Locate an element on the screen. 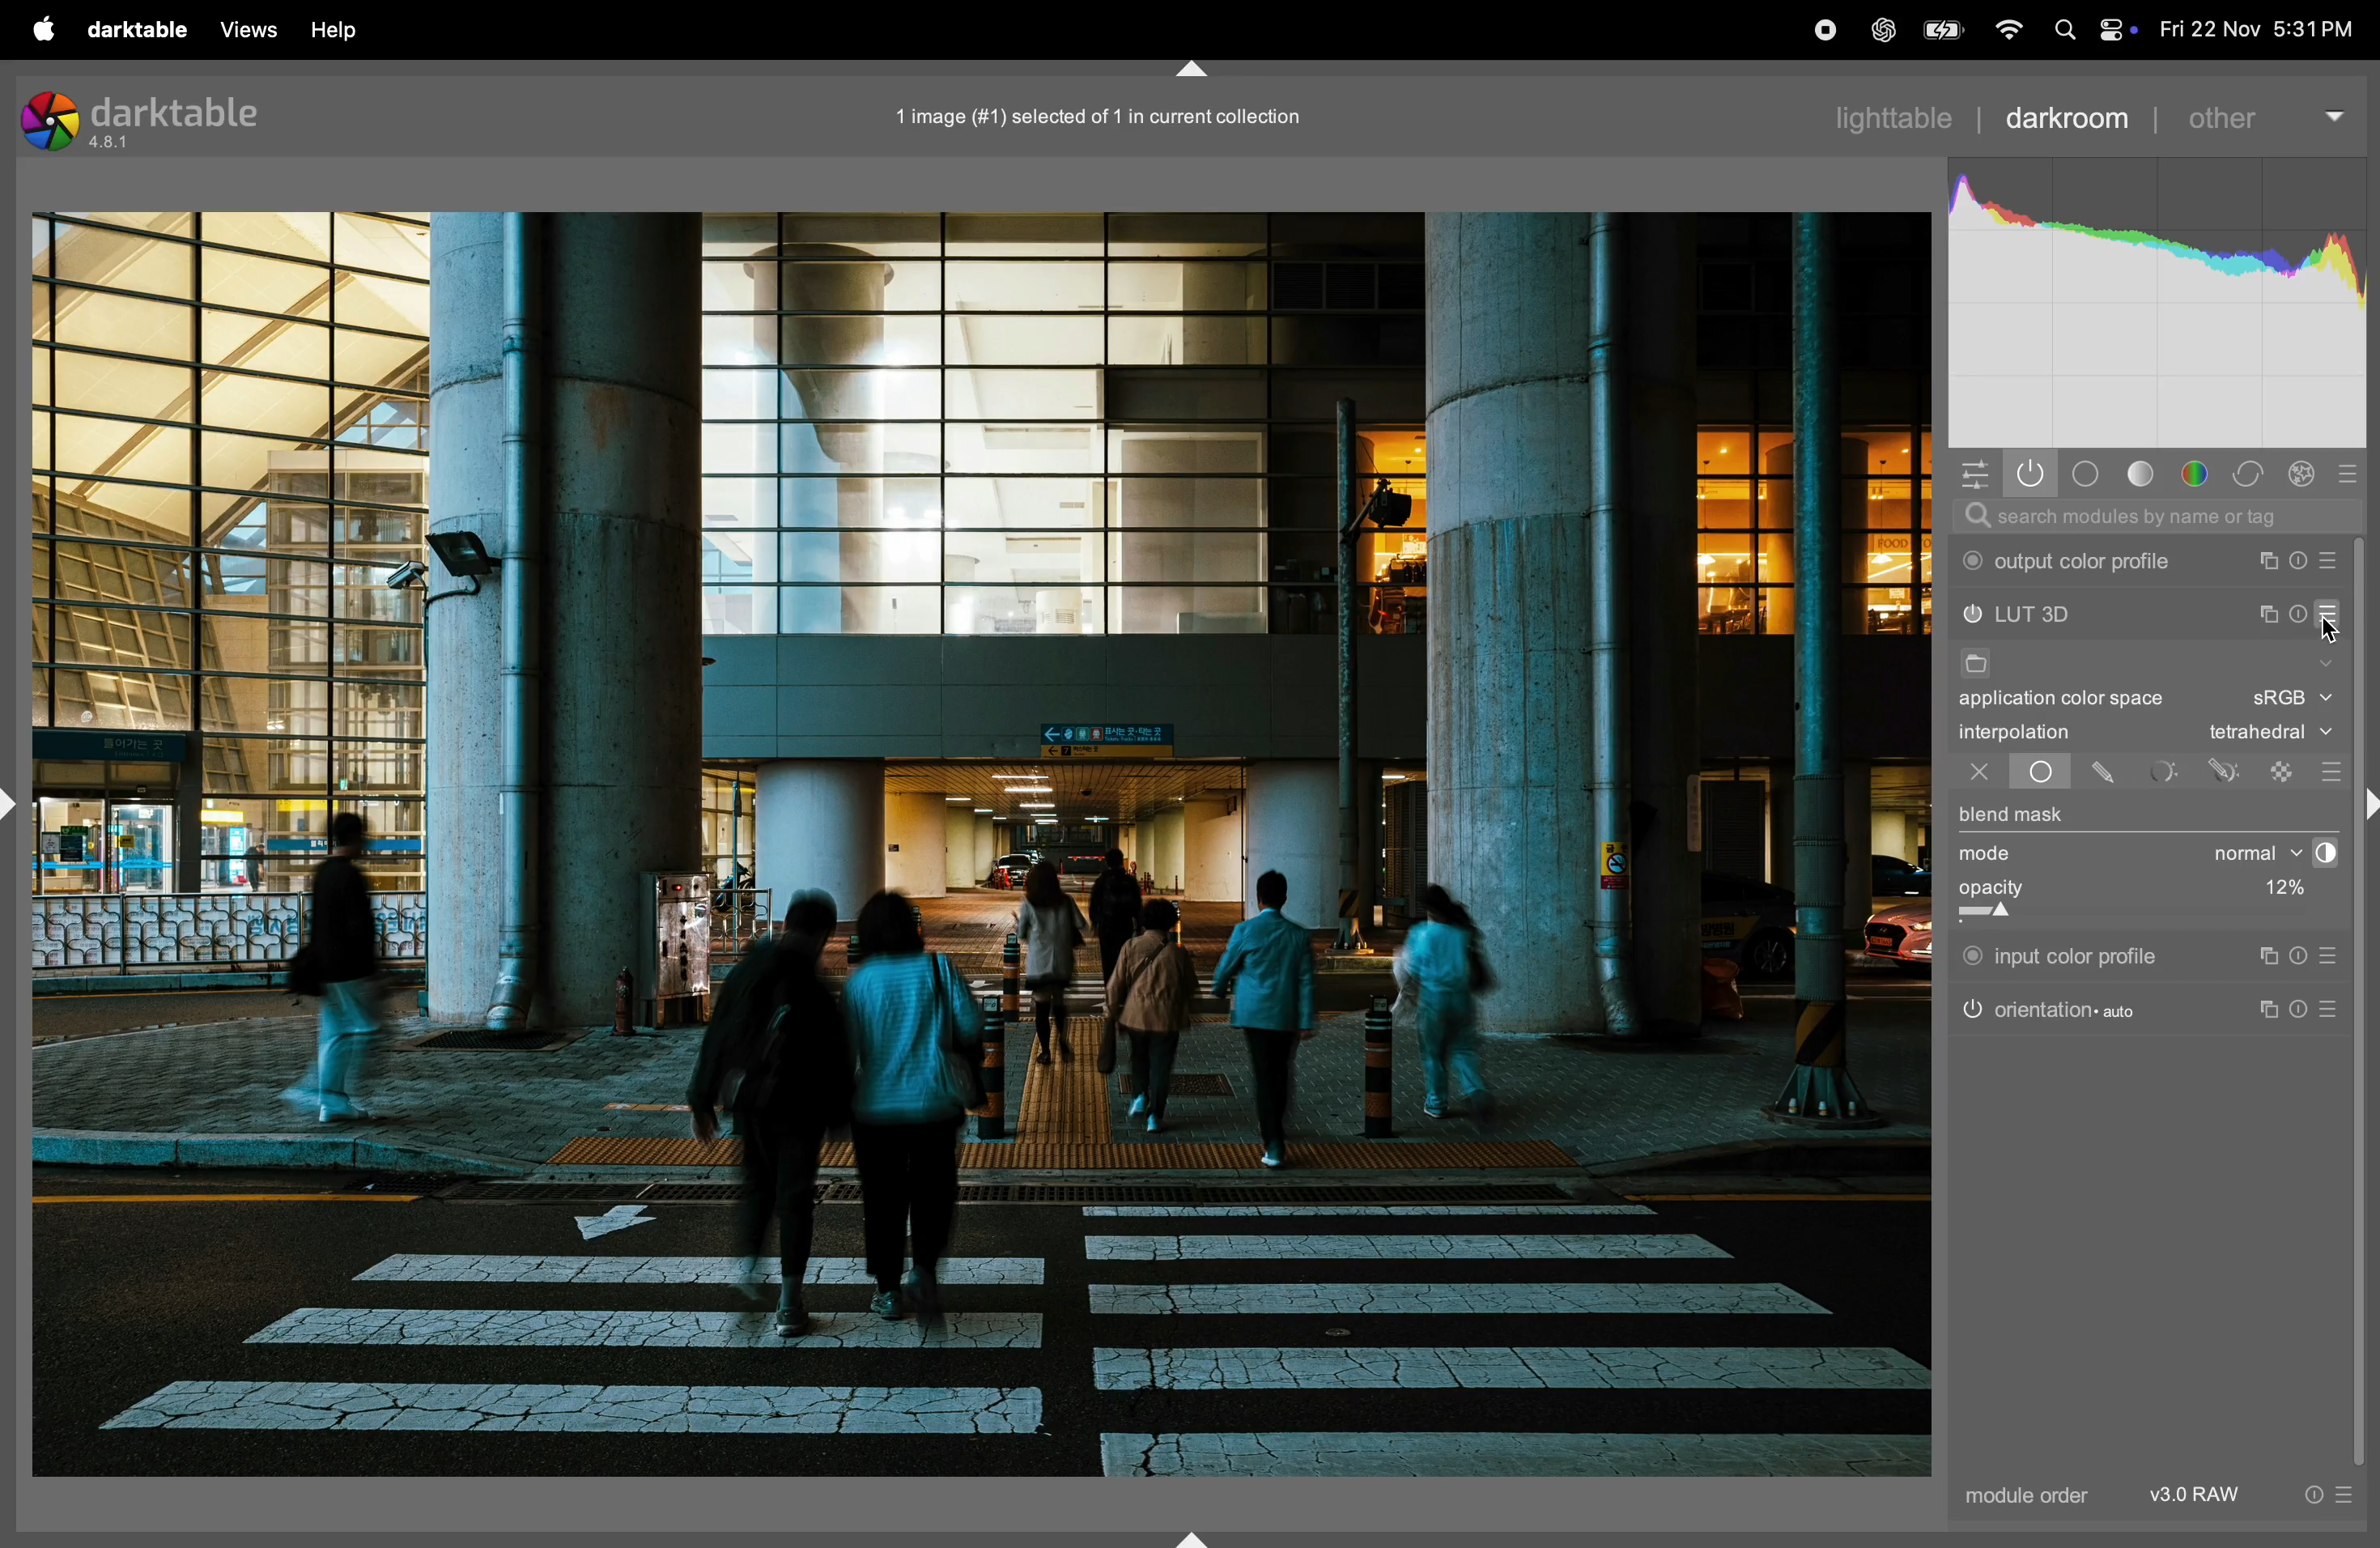 The width and height of the screenshot is (2380, 1548).  is located at coordinates (2365, 807).